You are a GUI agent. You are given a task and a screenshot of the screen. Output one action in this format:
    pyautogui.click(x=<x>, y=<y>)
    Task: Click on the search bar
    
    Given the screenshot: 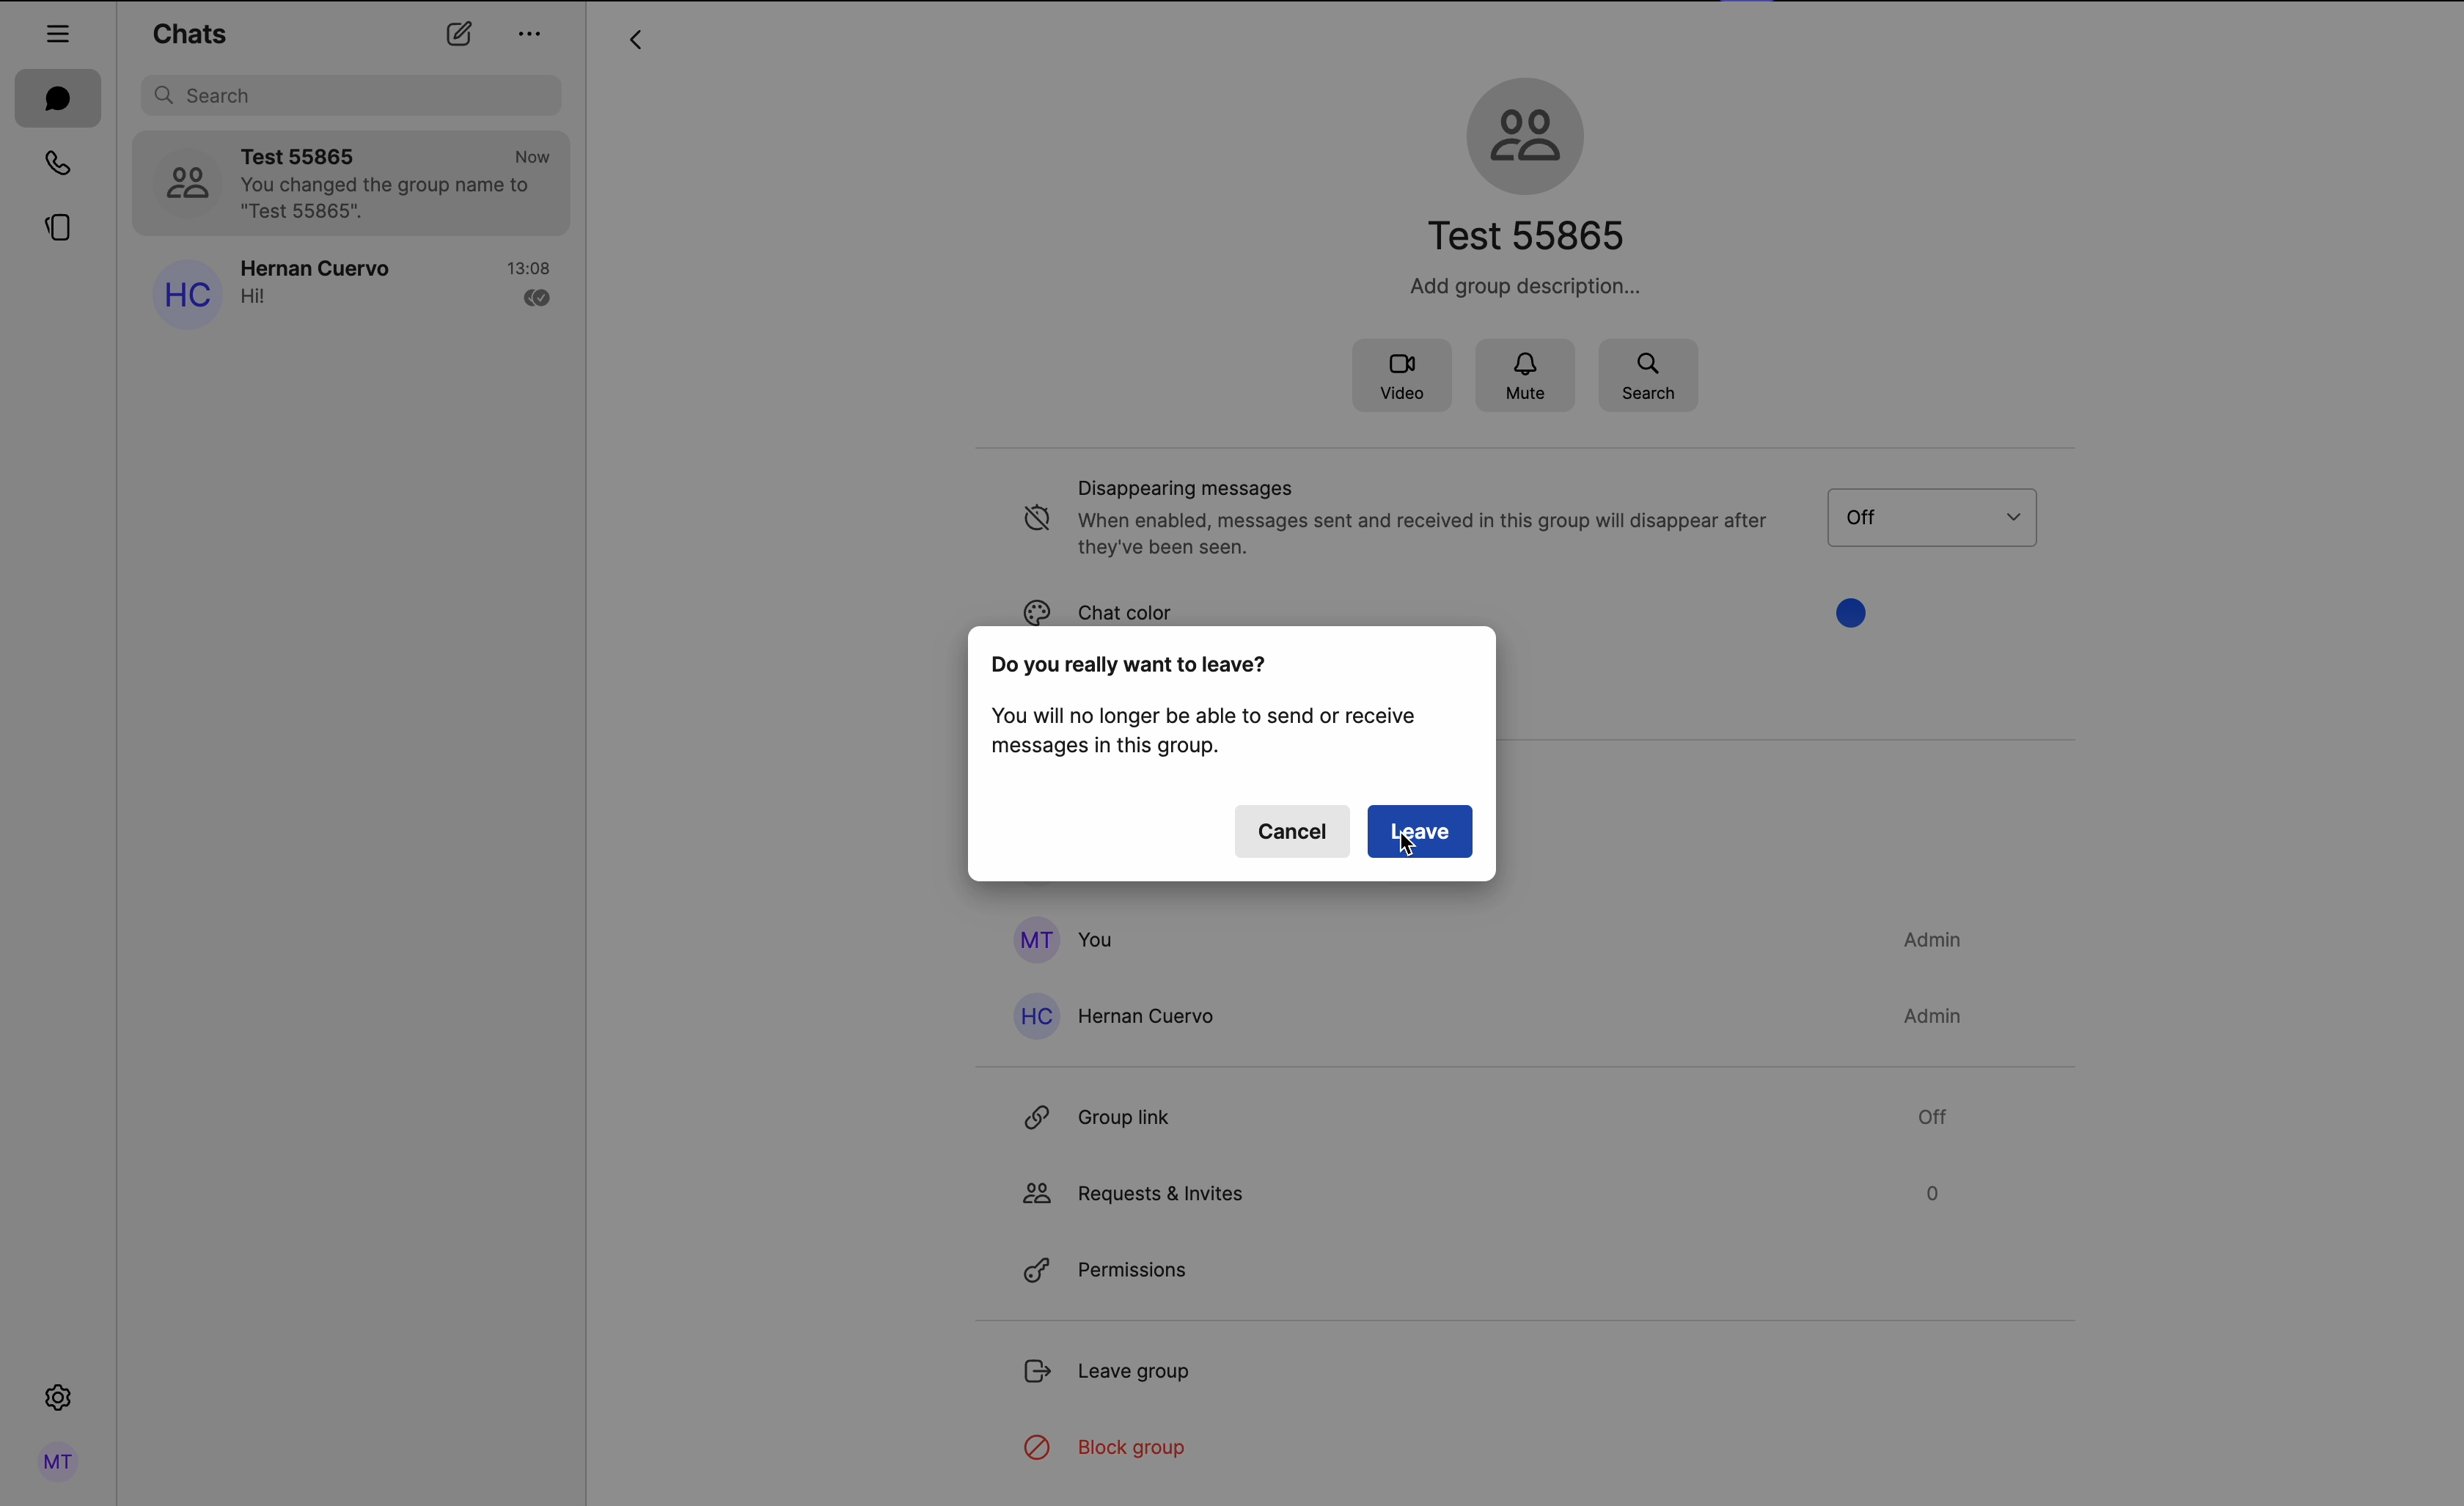 What is the action you would take?
    pyautogui.click(x=354, y=95)
    